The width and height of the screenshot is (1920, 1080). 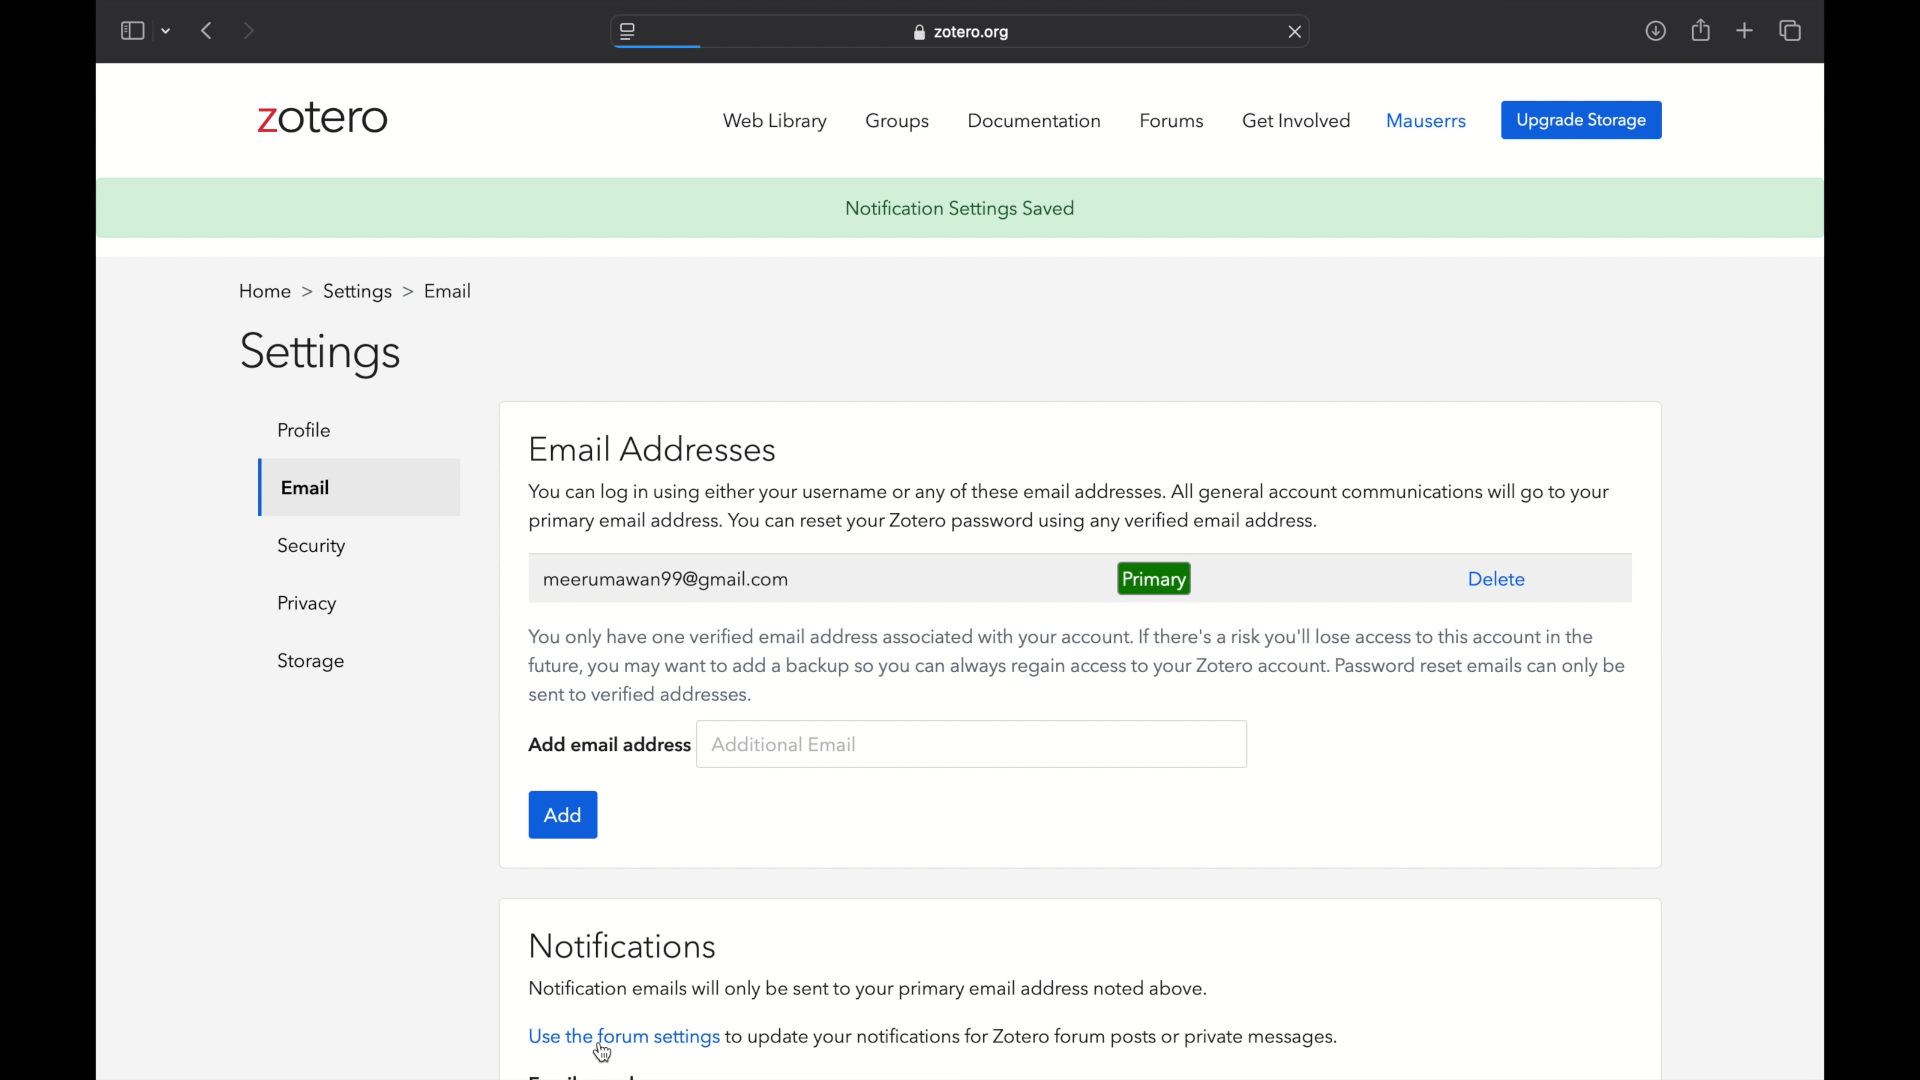 What do you see at coordinates (1296, 121) in the screenshot?
I see `get involved` at bounding box center [1296, 121].